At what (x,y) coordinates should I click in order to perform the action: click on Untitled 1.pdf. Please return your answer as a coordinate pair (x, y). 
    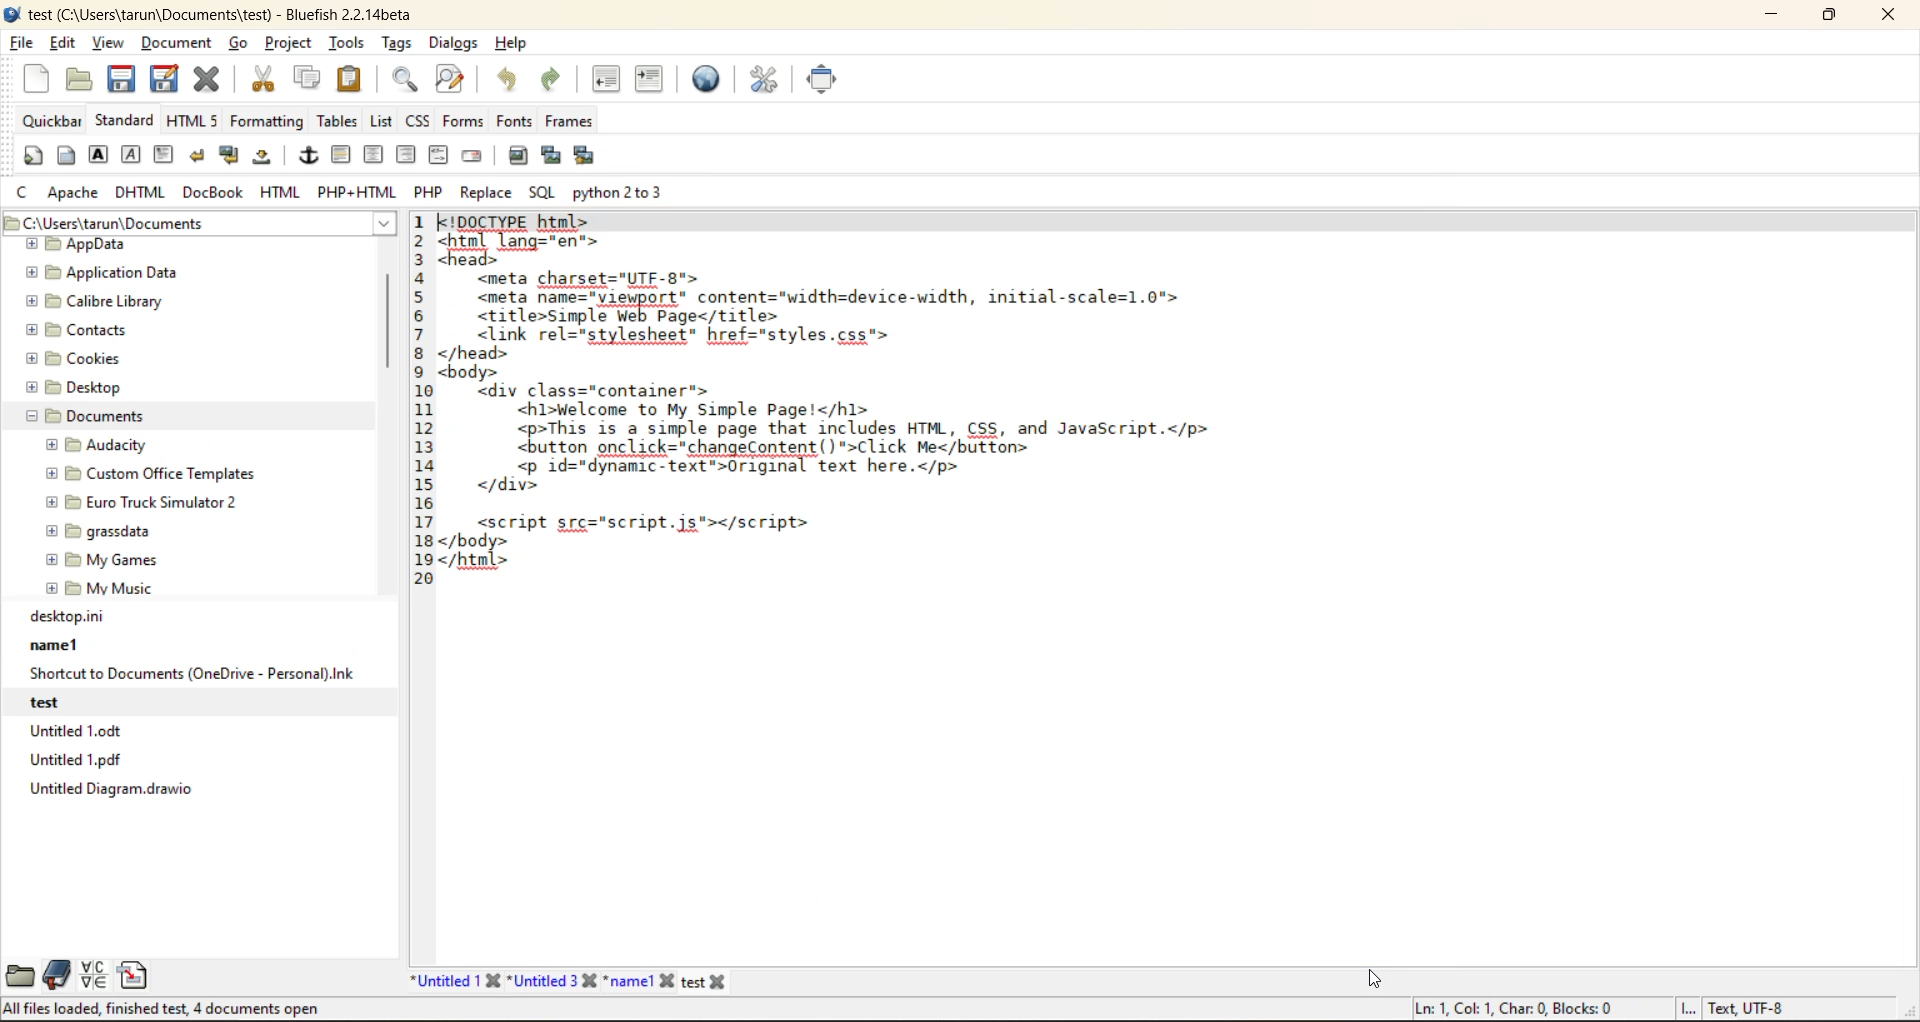
    Looking at the image, I should click on (197, 759).